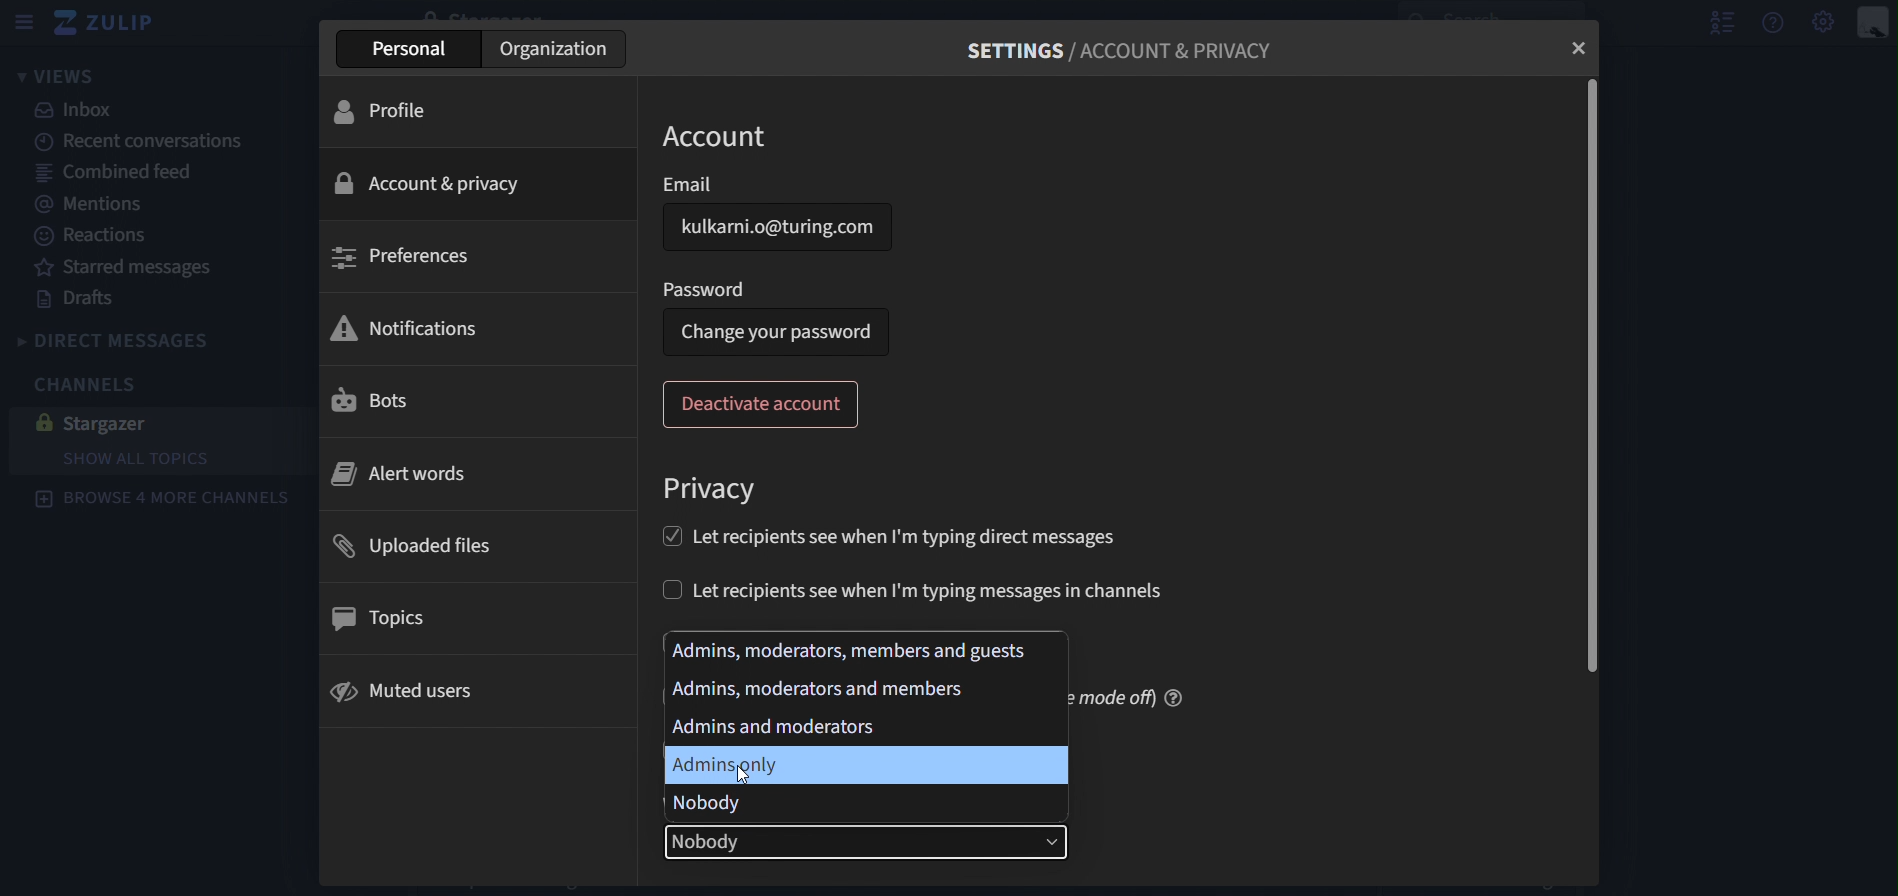  Describe the element at coordinates (791, 727) in the screenshot. I see `admins and moderators` at that location.